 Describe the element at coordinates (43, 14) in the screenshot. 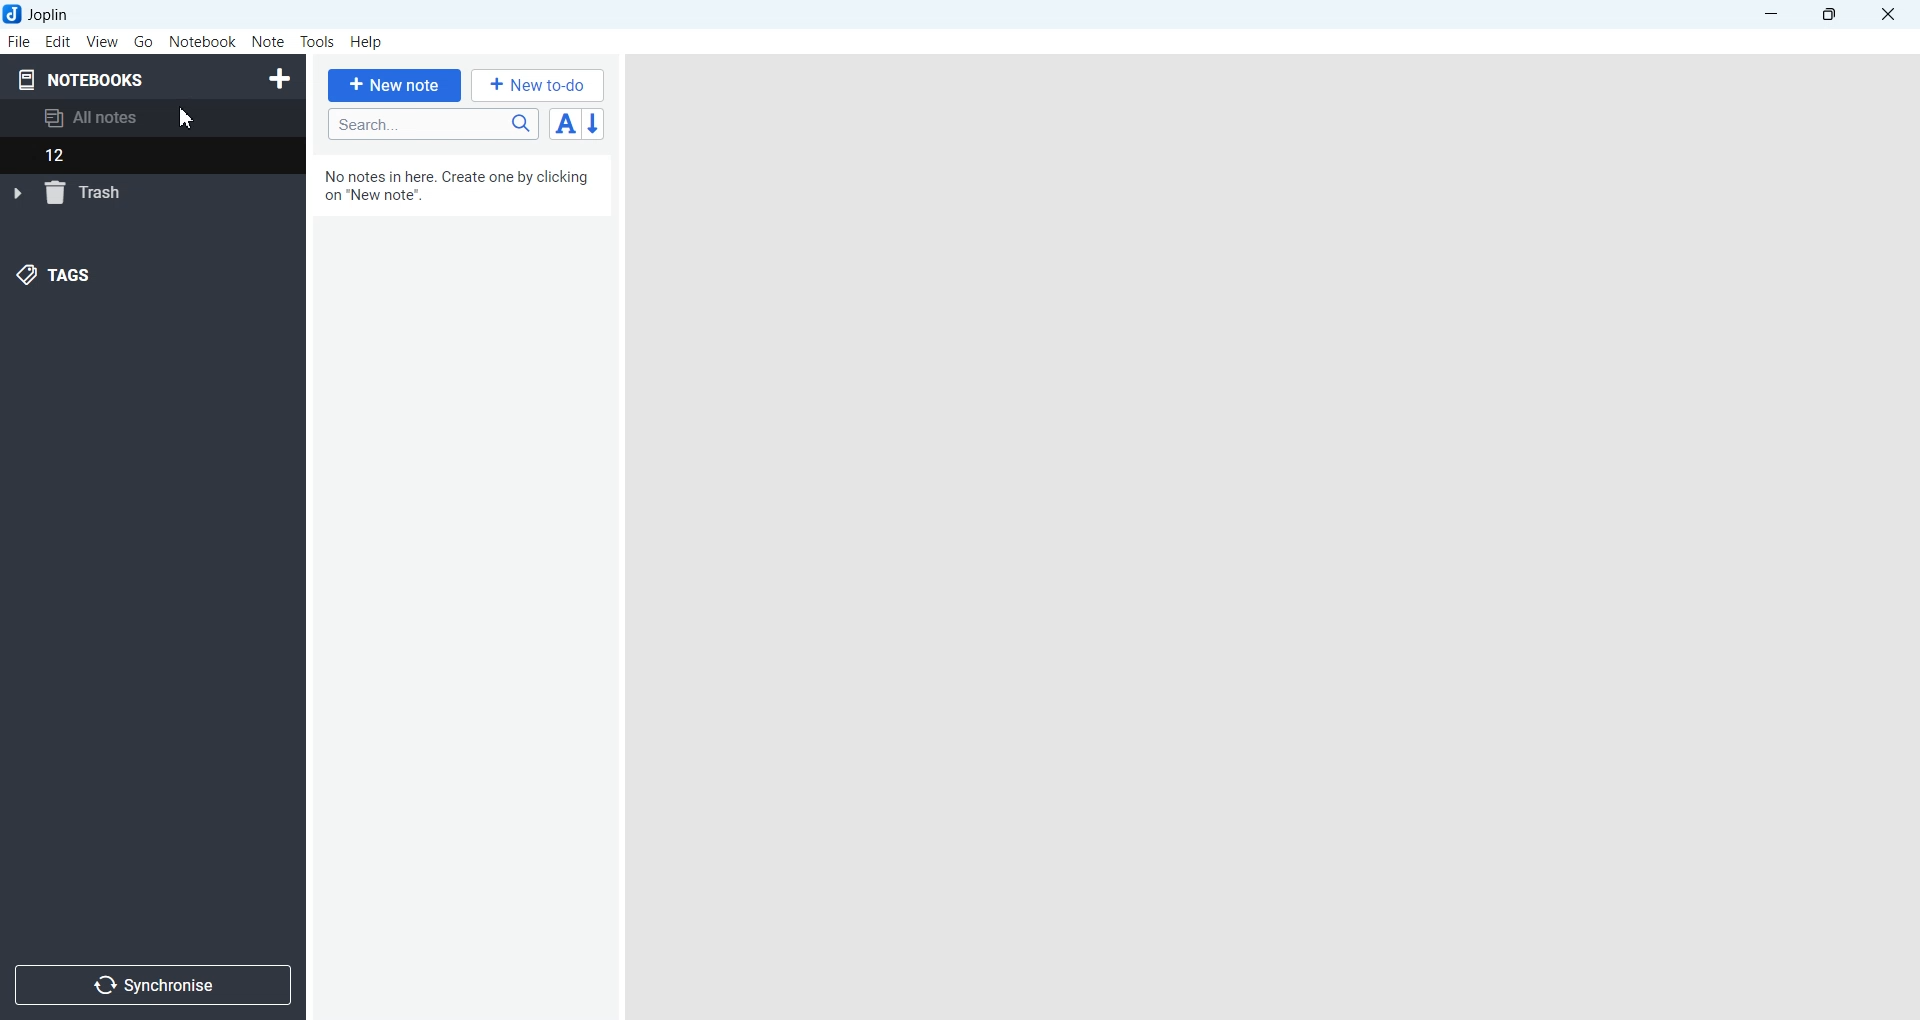

I see `Joplin` at that location.